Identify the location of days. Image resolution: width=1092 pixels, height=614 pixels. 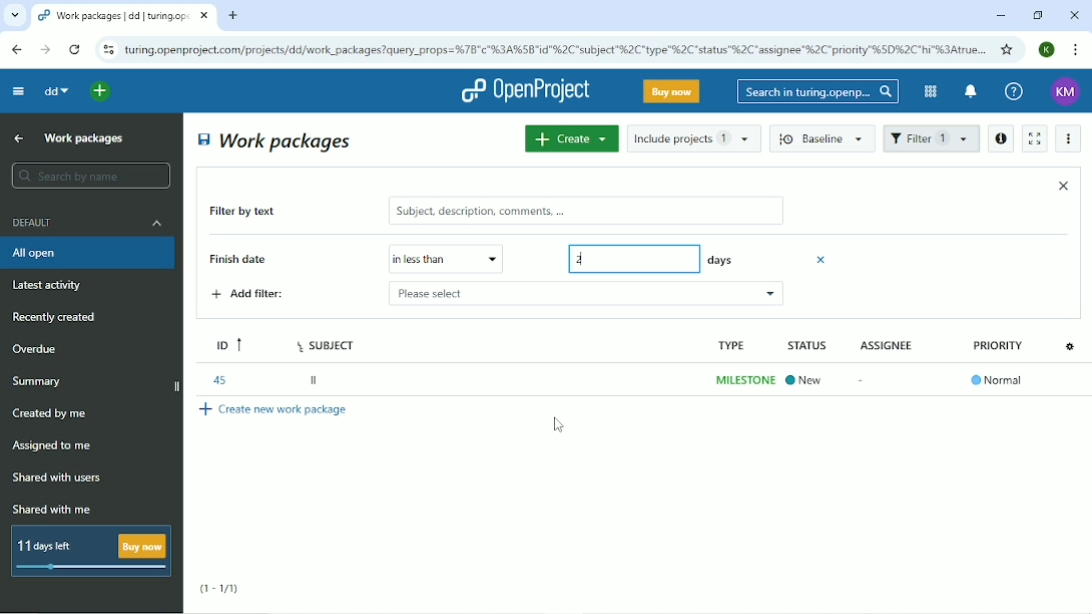
(719, 258).